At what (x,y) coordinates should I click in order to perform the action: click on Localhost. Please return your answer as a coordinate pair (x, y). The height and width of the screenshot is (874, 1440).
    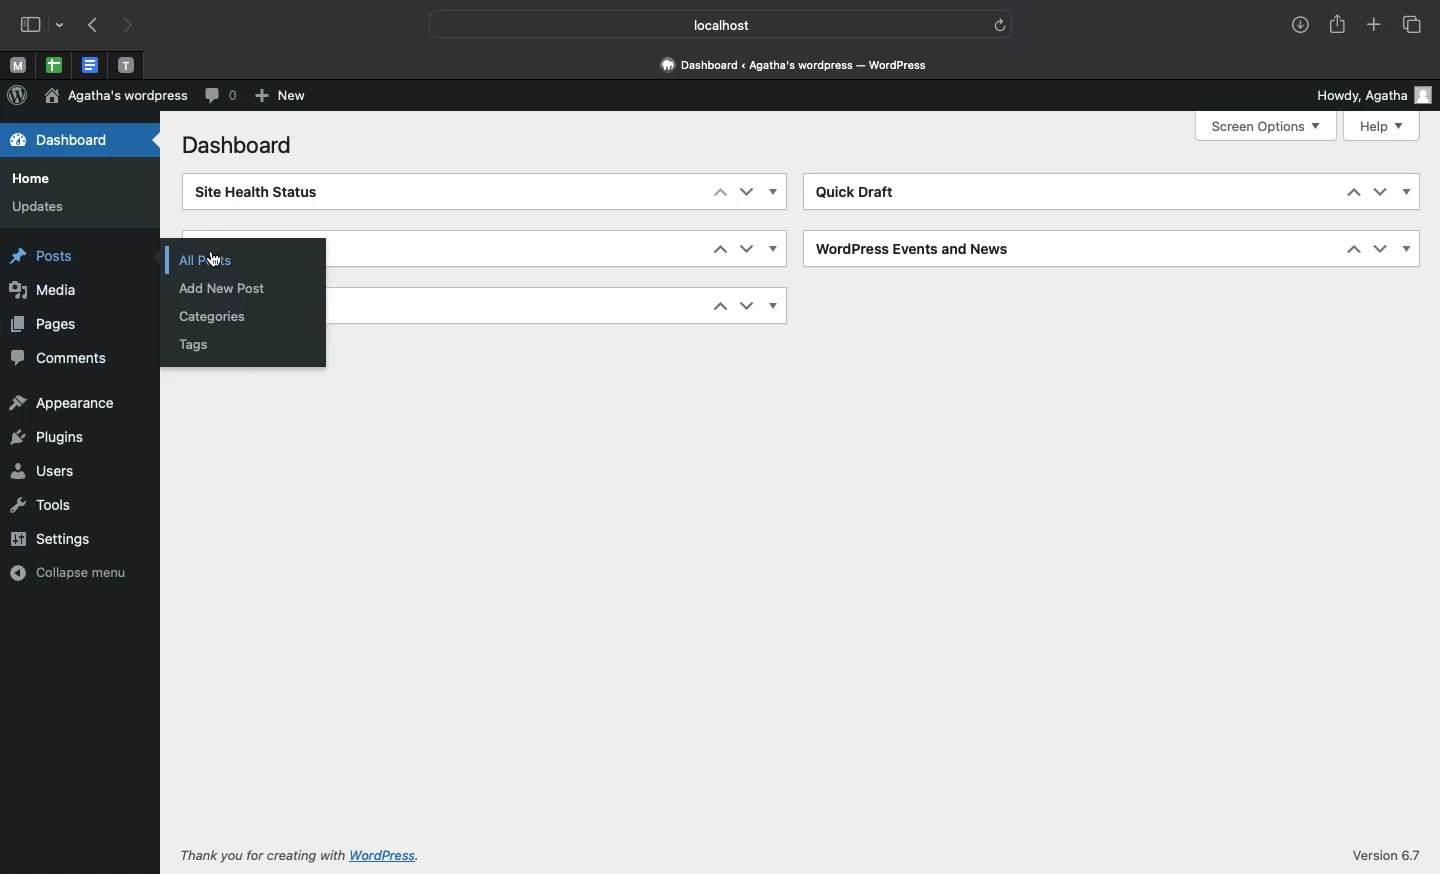
    Looking at the image, I should click on (707, 25).